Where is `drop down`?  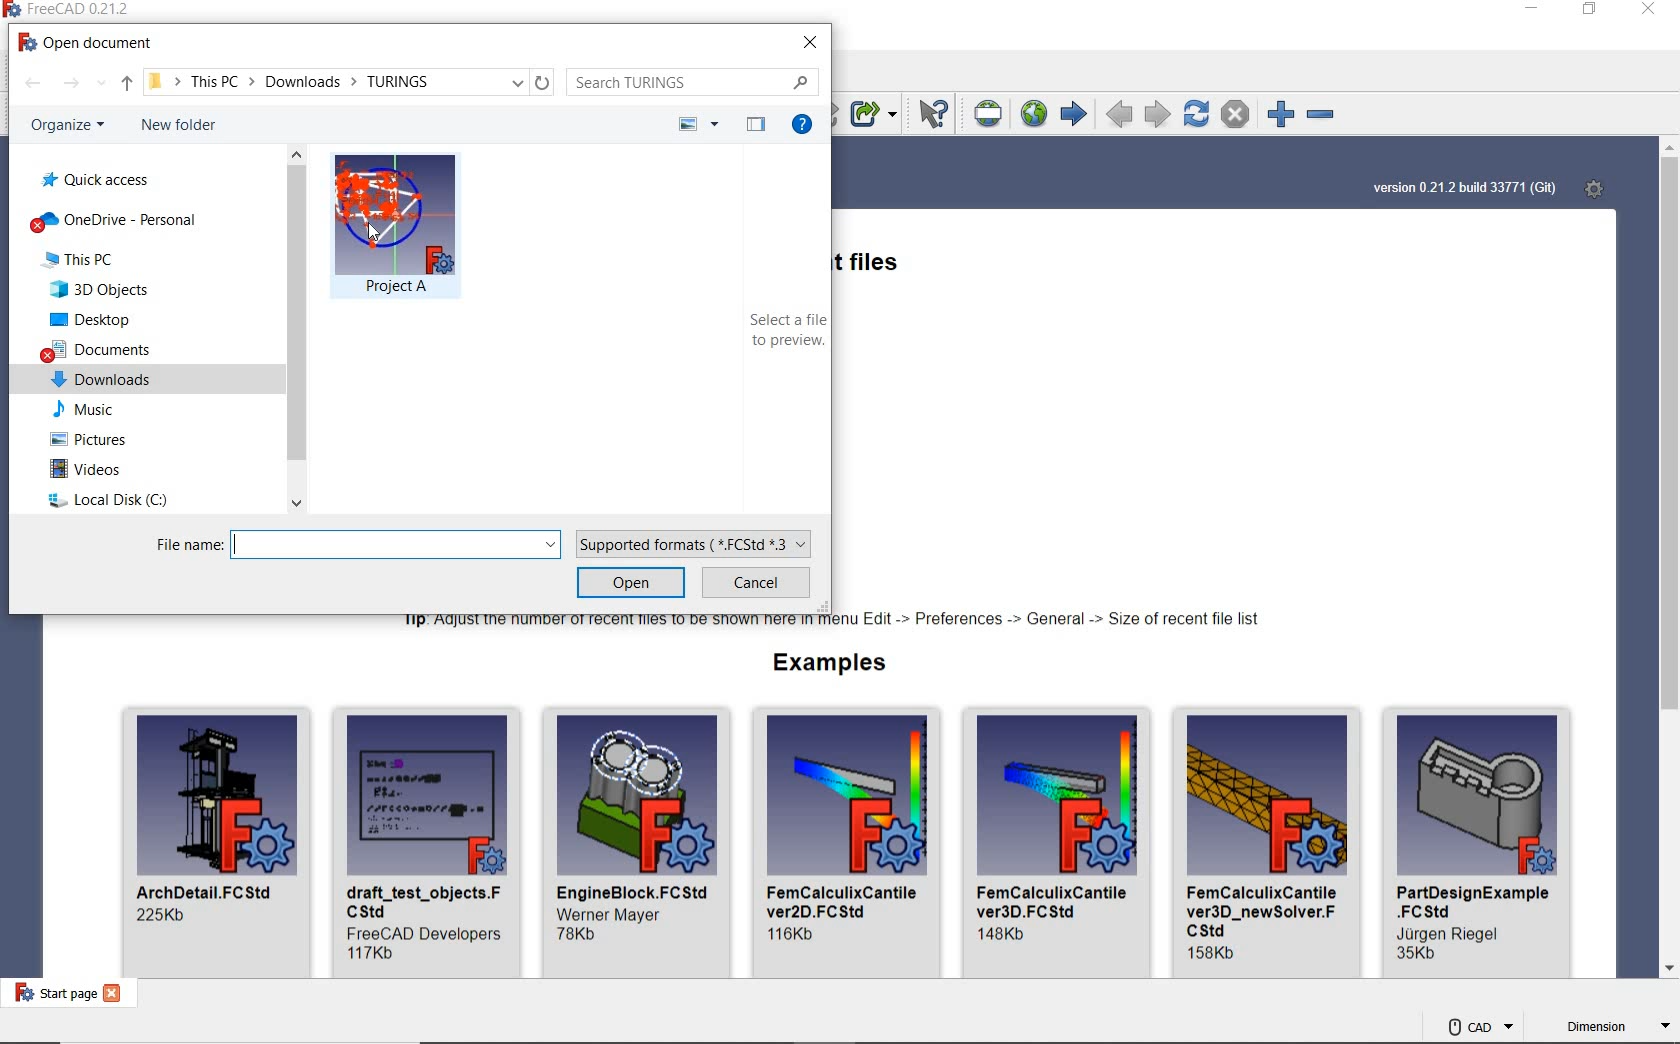
drop down is located at coordinates (517, 82).